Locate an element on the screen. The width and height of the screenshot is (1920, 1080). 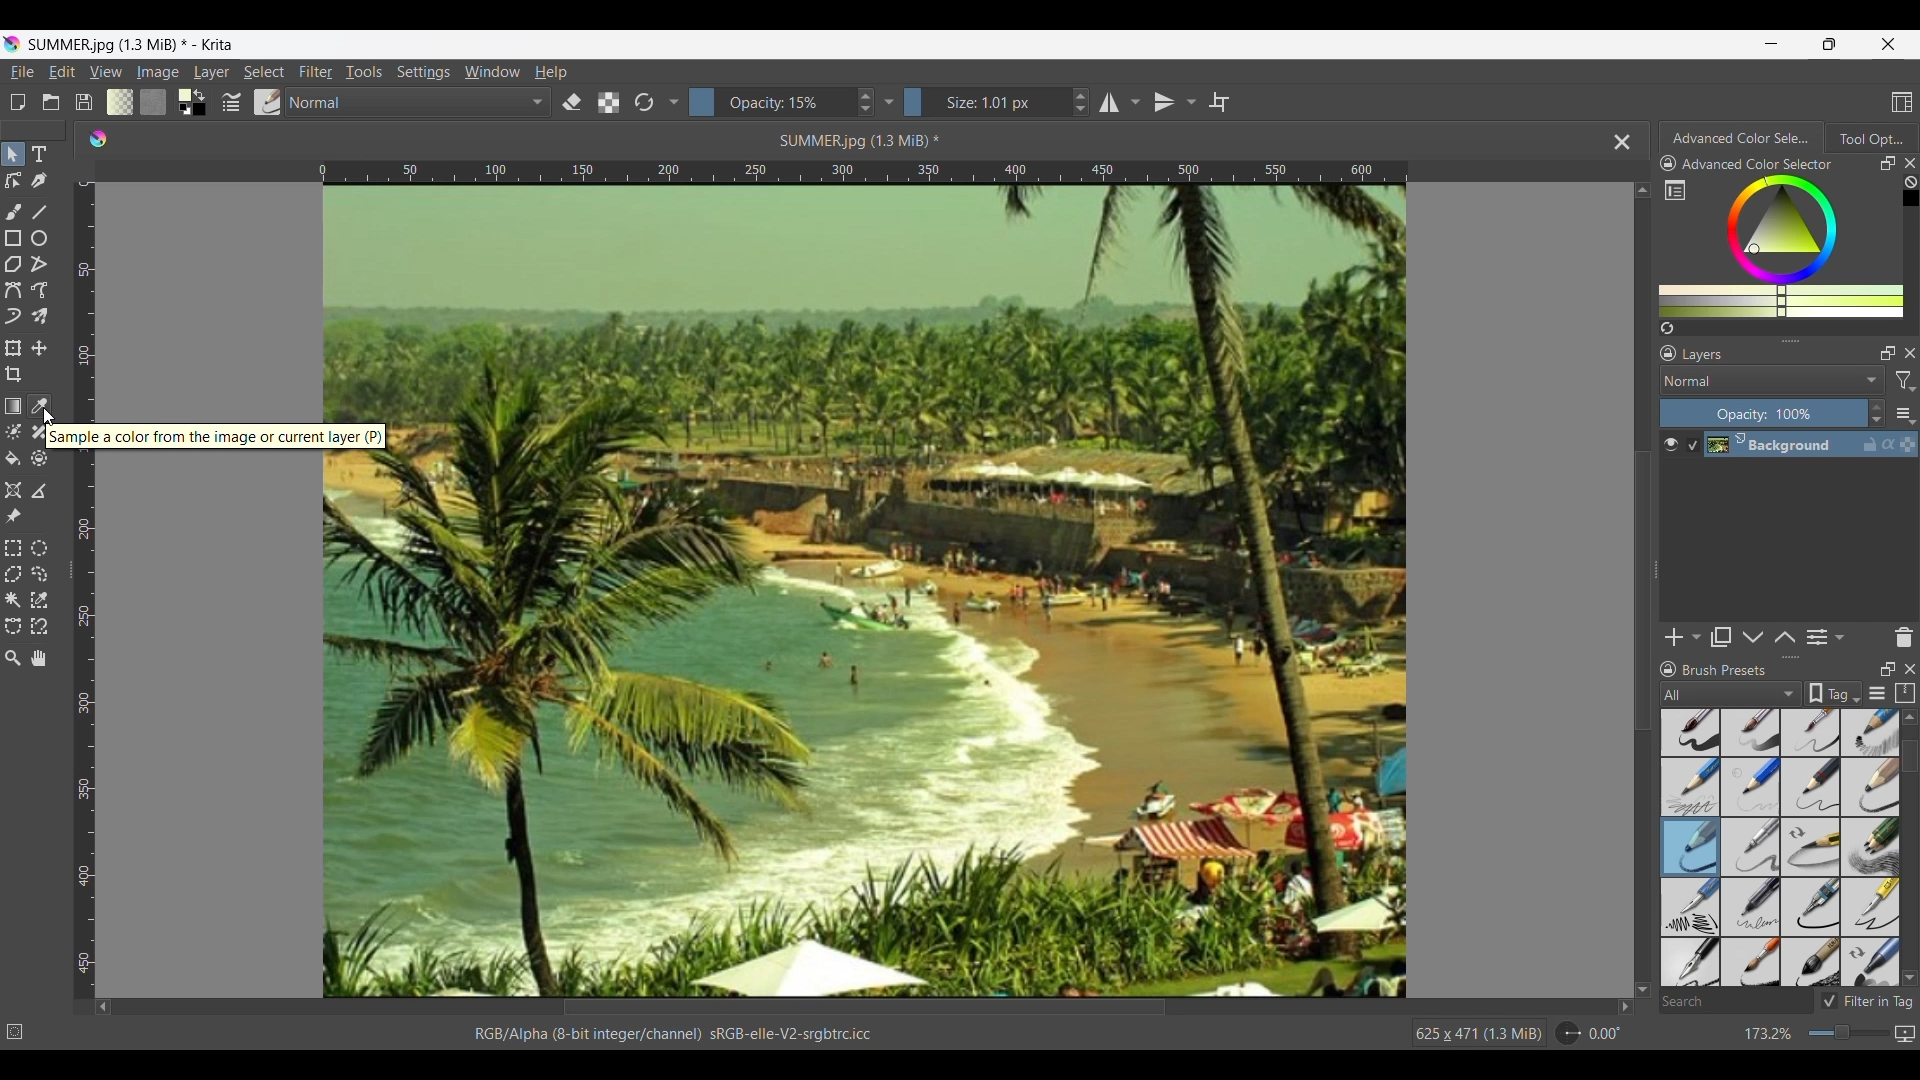
Multibrush tool is located at coordinates (39, 317).